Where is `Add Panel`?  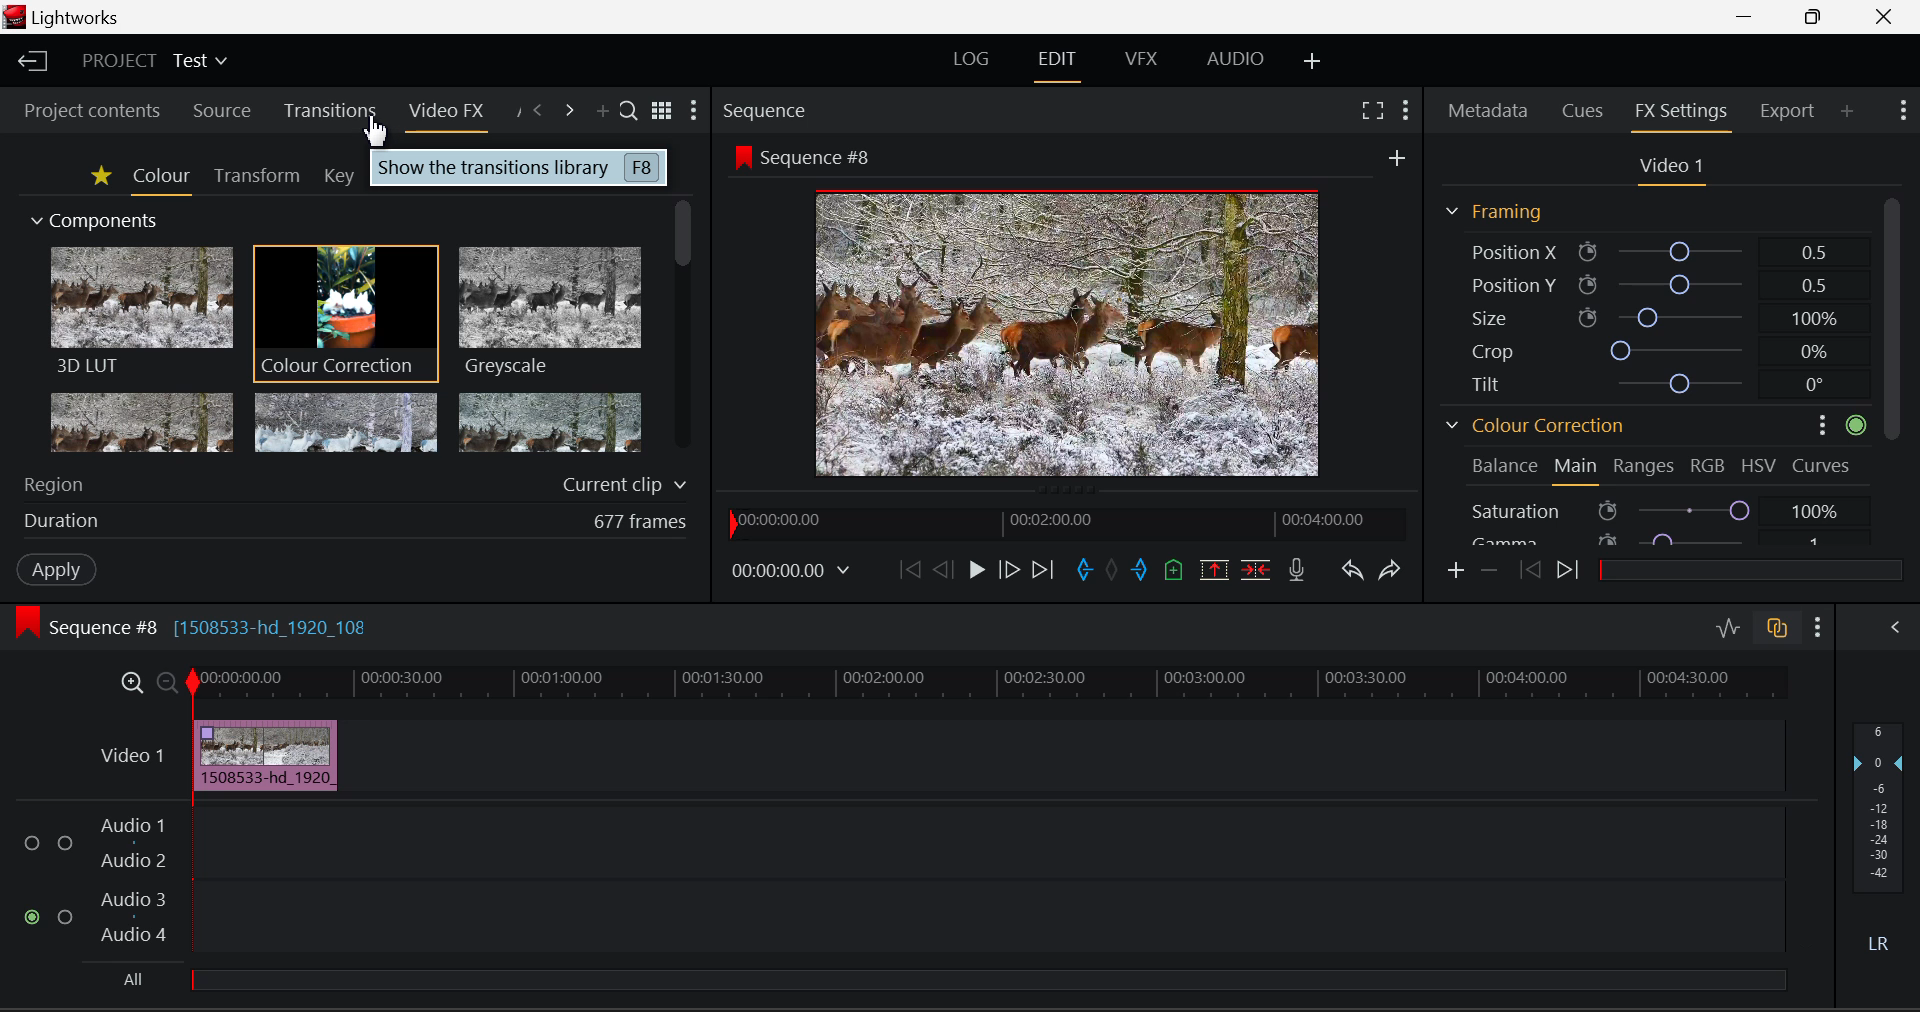
Add Panel is located at coordinates (600, 110).